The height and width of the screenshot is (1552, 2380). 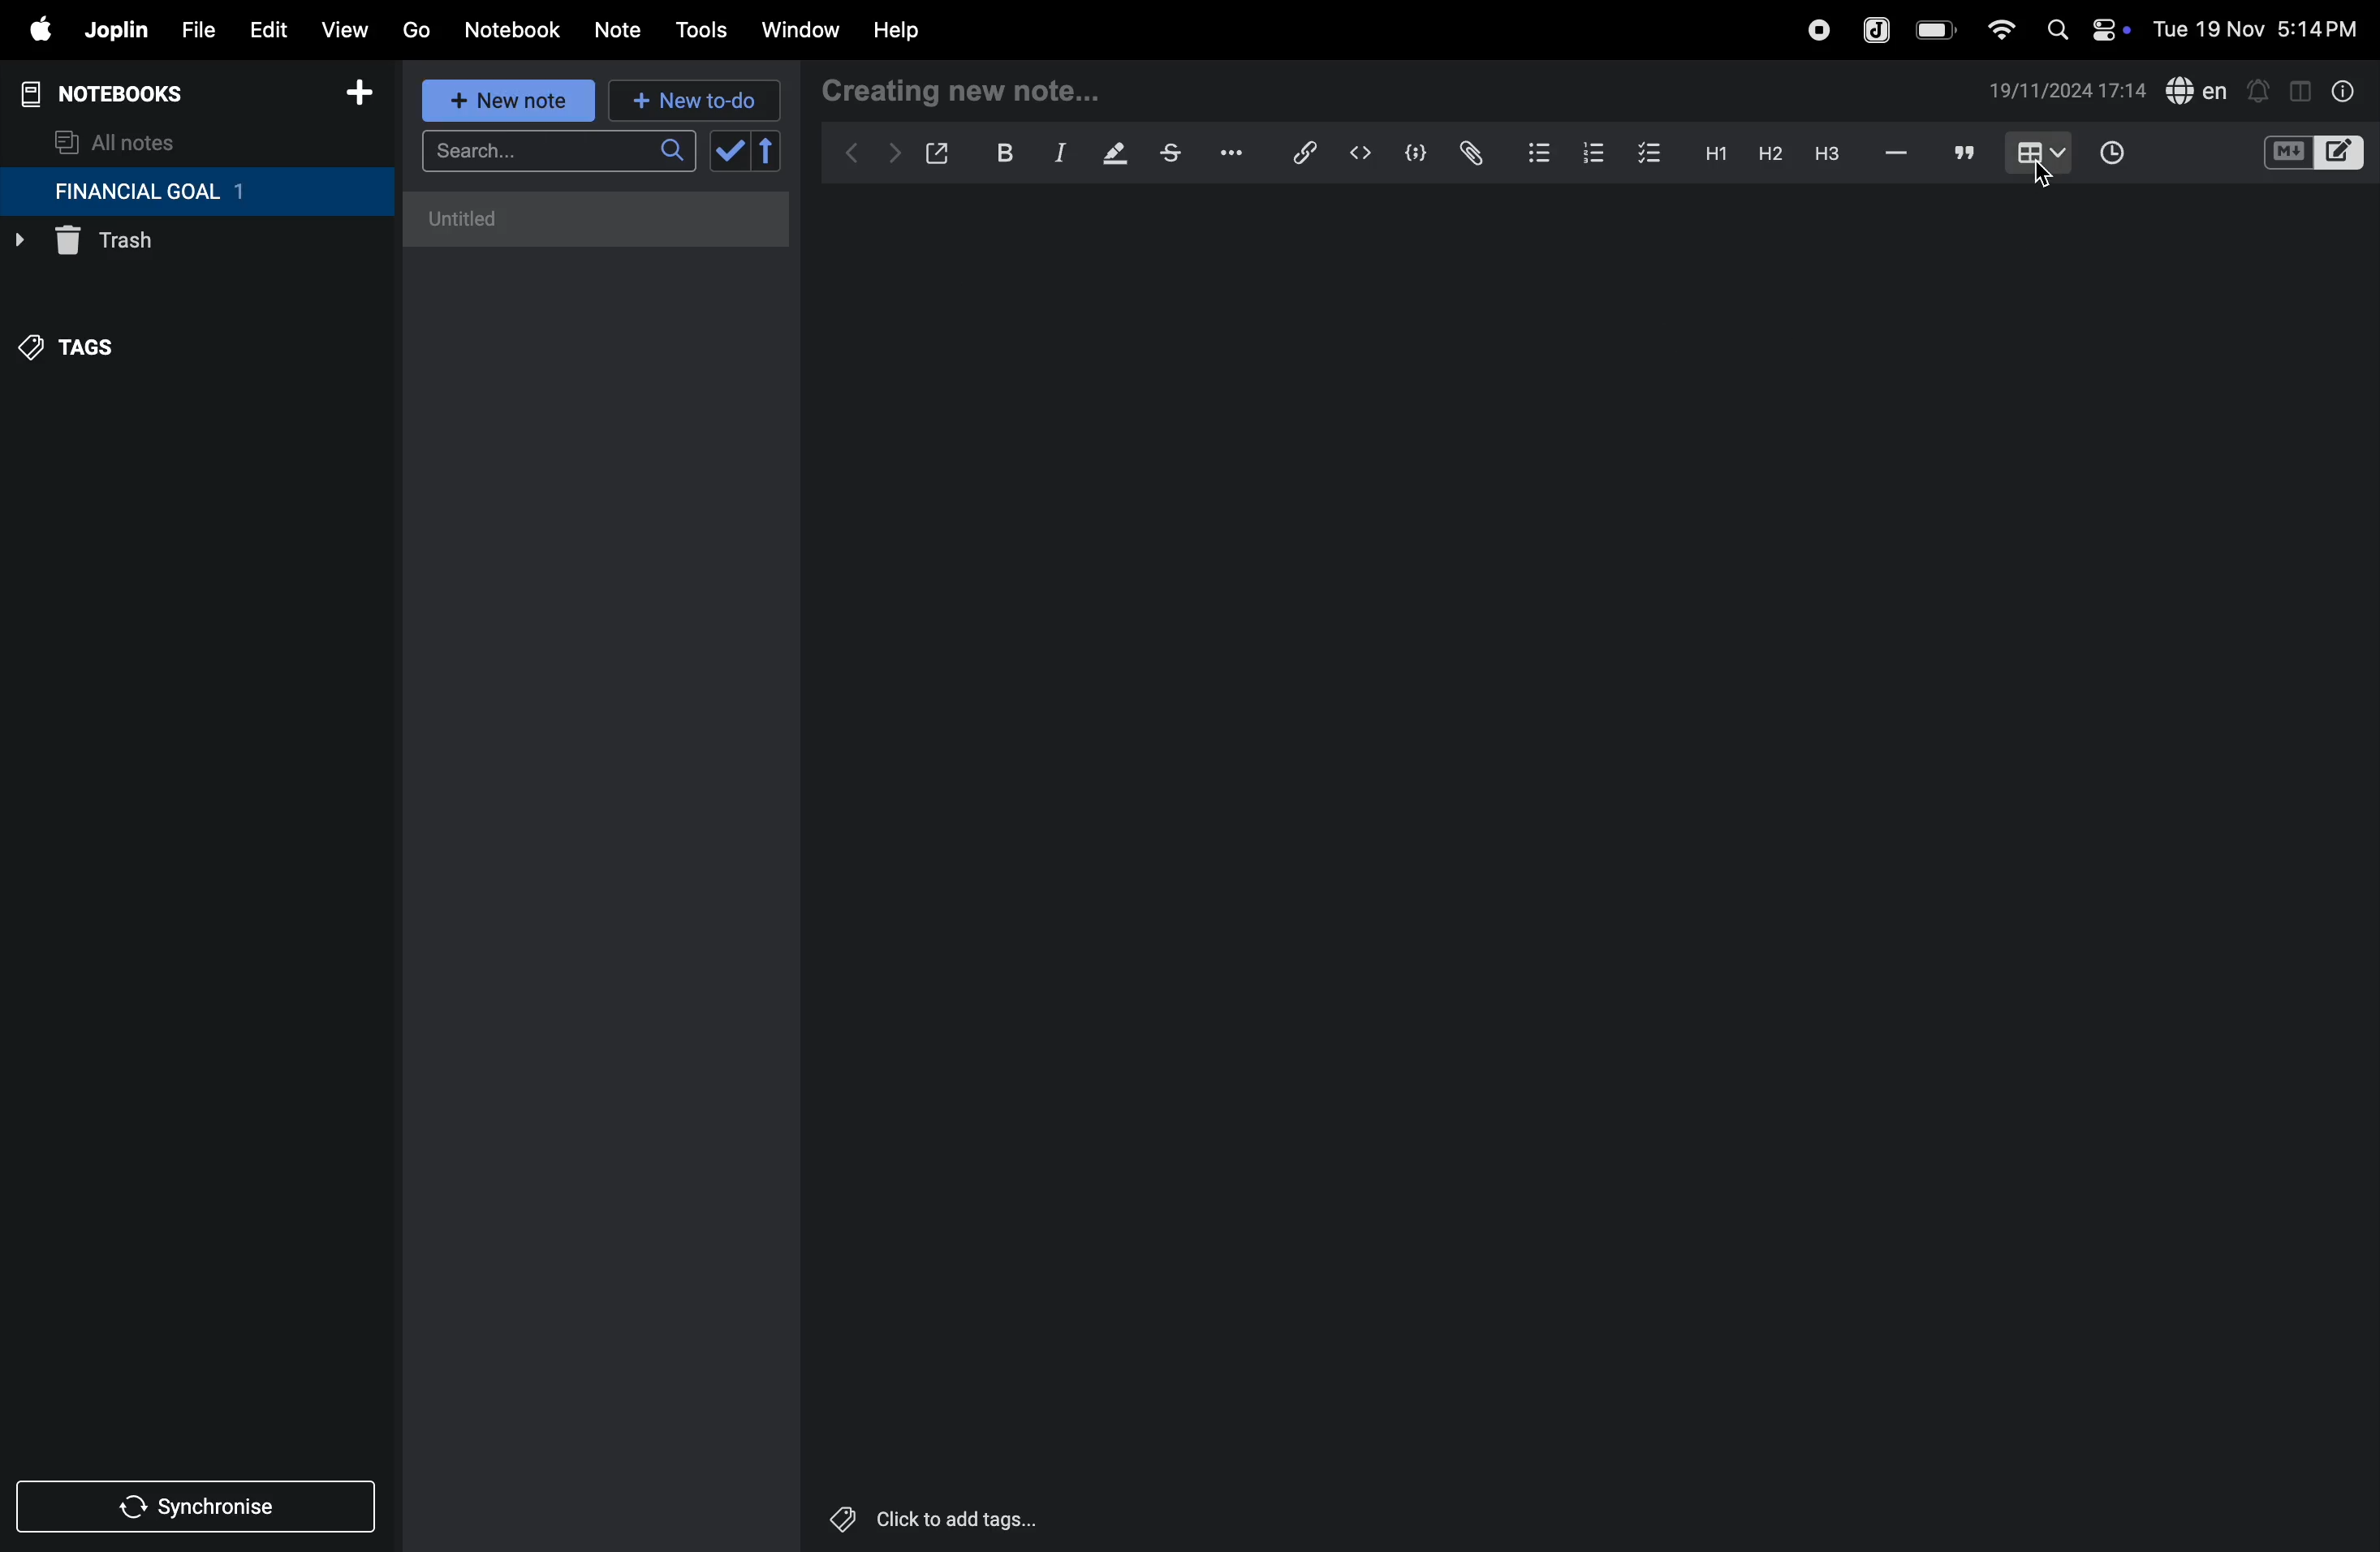 I want to click on view, so click(x=343, y=25).